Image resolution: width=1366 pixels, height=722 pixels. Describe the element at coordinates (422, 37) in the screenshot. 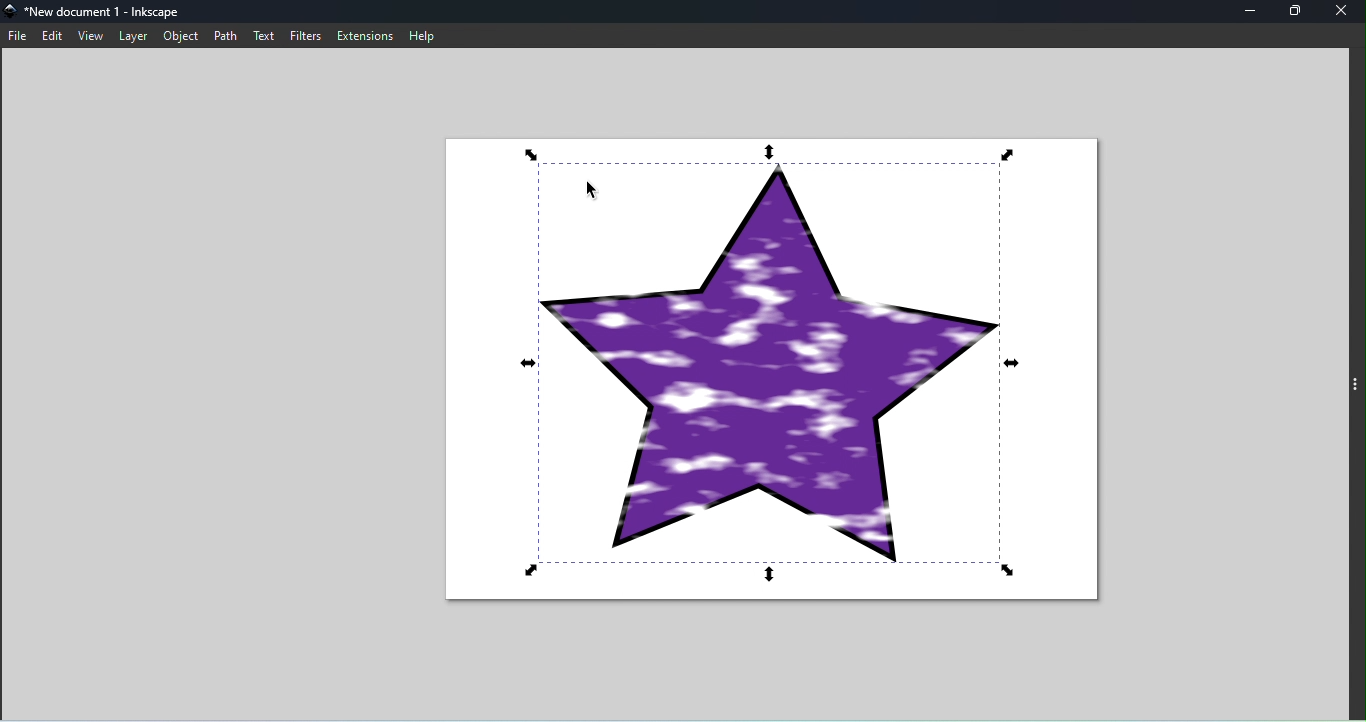

I see `help` at that location.